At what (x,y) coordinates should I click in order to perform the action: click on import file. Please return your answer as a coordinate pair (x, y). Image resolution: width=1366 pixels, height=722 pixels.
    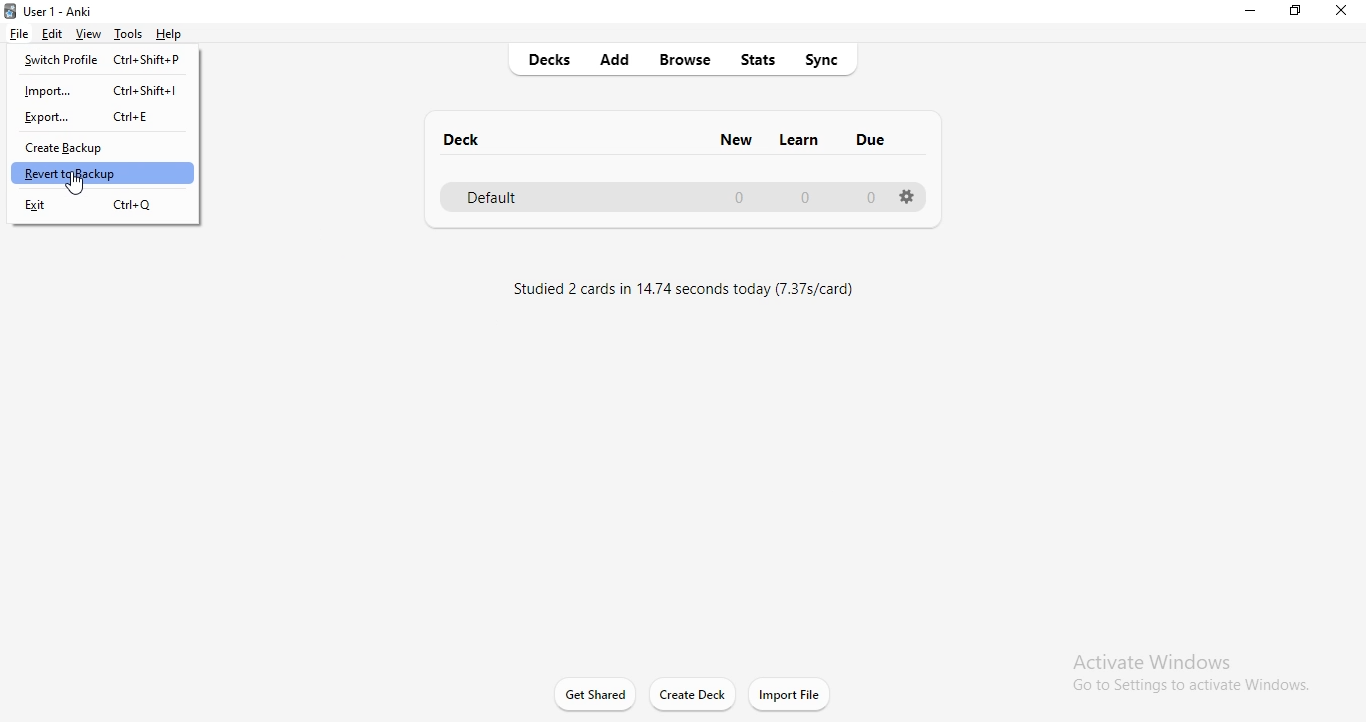
    Looking at the image, I should click on (790, 694).